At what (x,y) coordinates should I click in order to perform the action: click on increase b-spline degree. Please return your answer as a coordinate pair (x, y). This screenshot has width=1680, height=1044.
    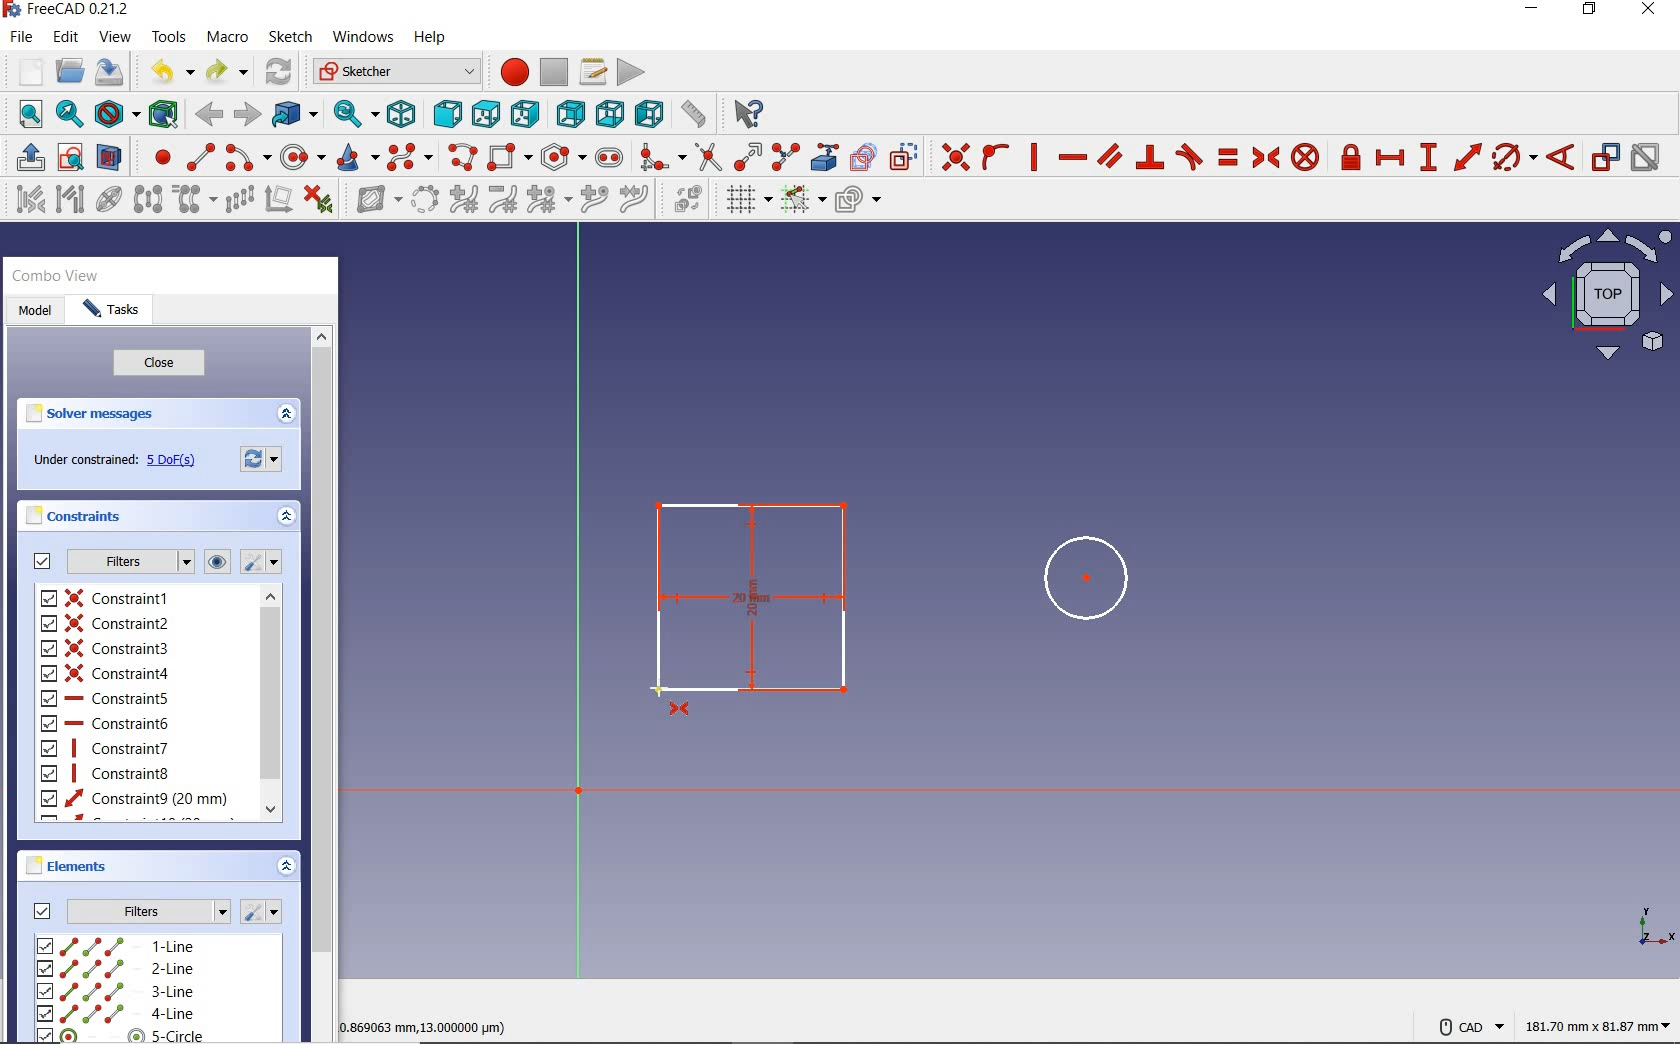
    Looking at the image, I should click on (463, 201).